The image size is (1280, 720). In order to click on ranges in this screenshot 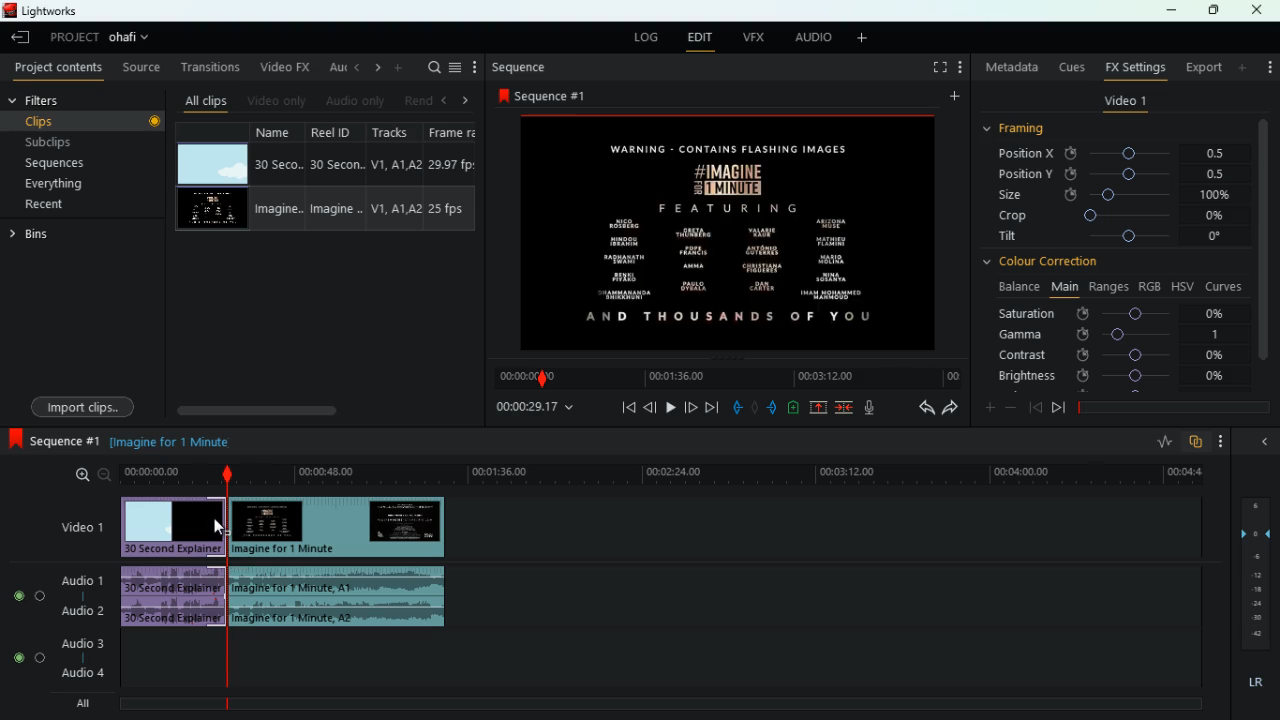, I will do `click(1108, 286)`.